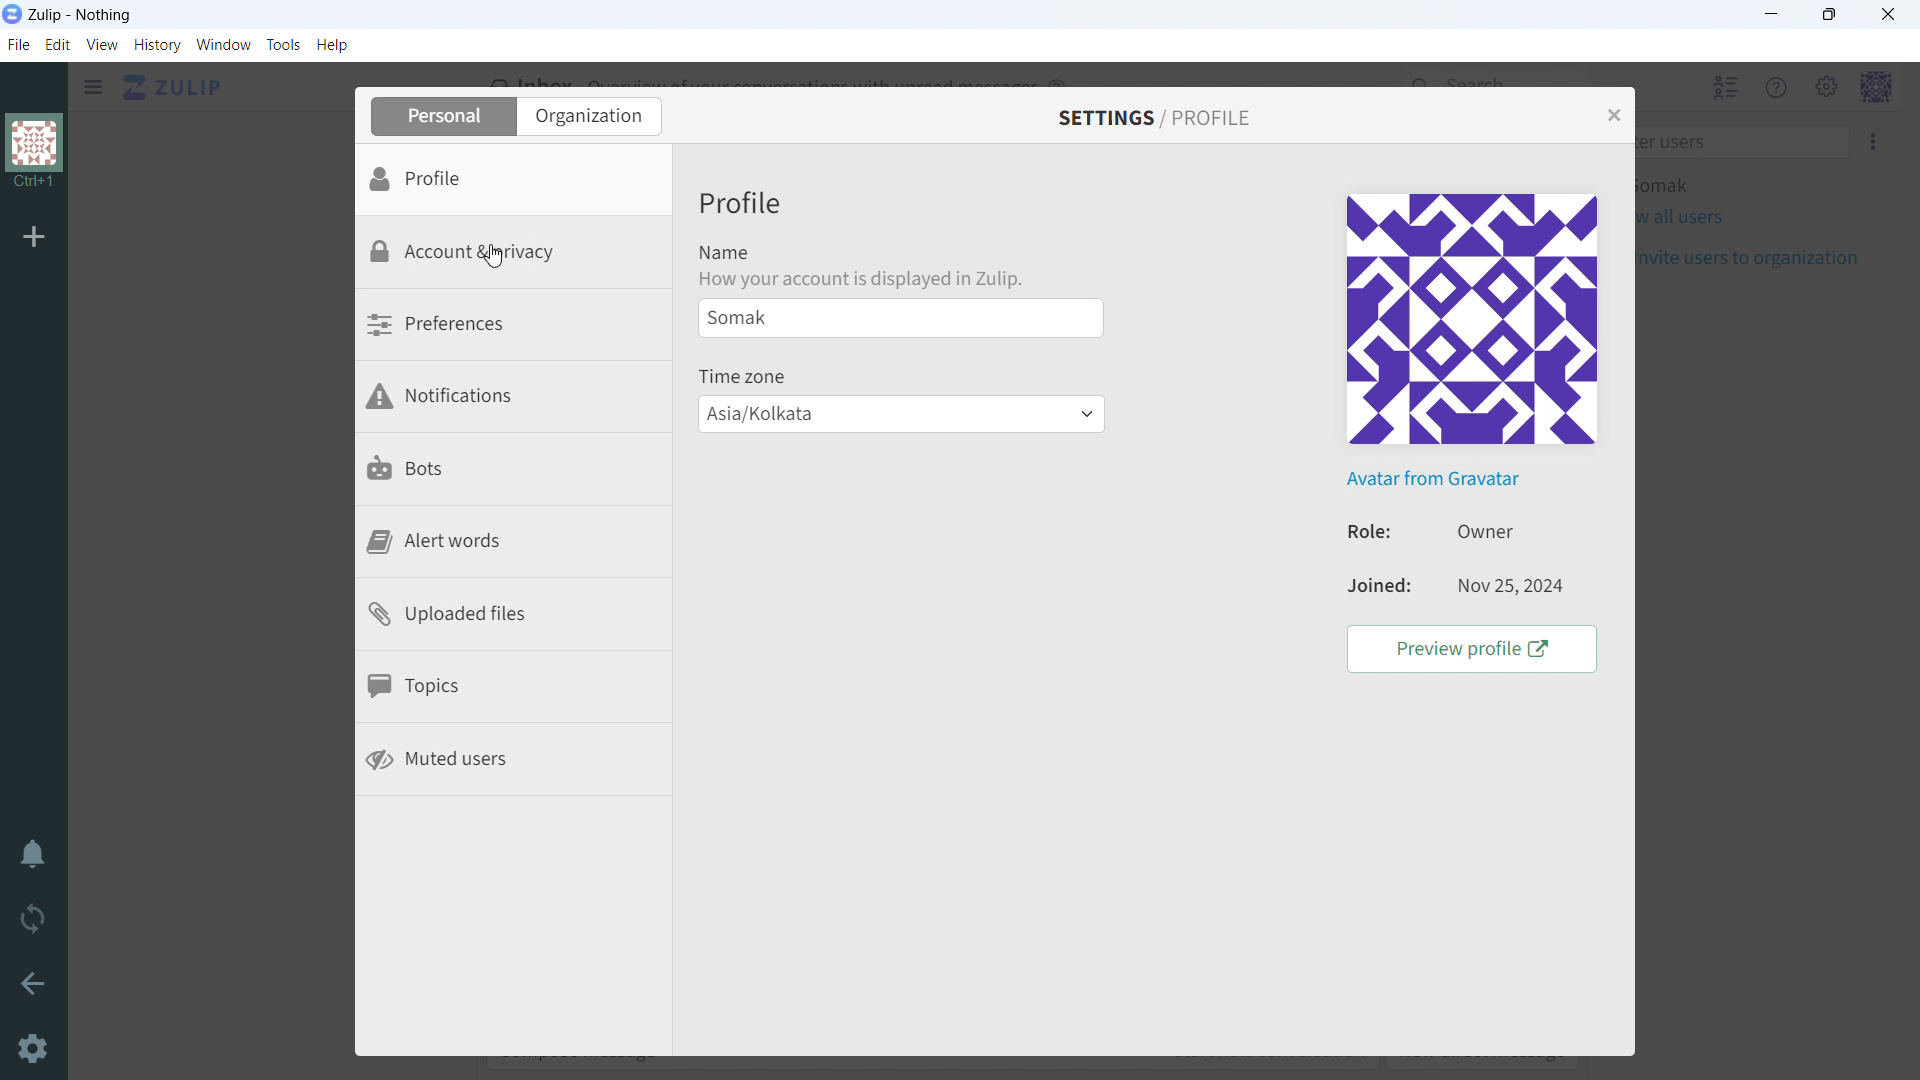  Describe the element at coordinates (588, 116) in the screenshot. I see `organization` at that location.